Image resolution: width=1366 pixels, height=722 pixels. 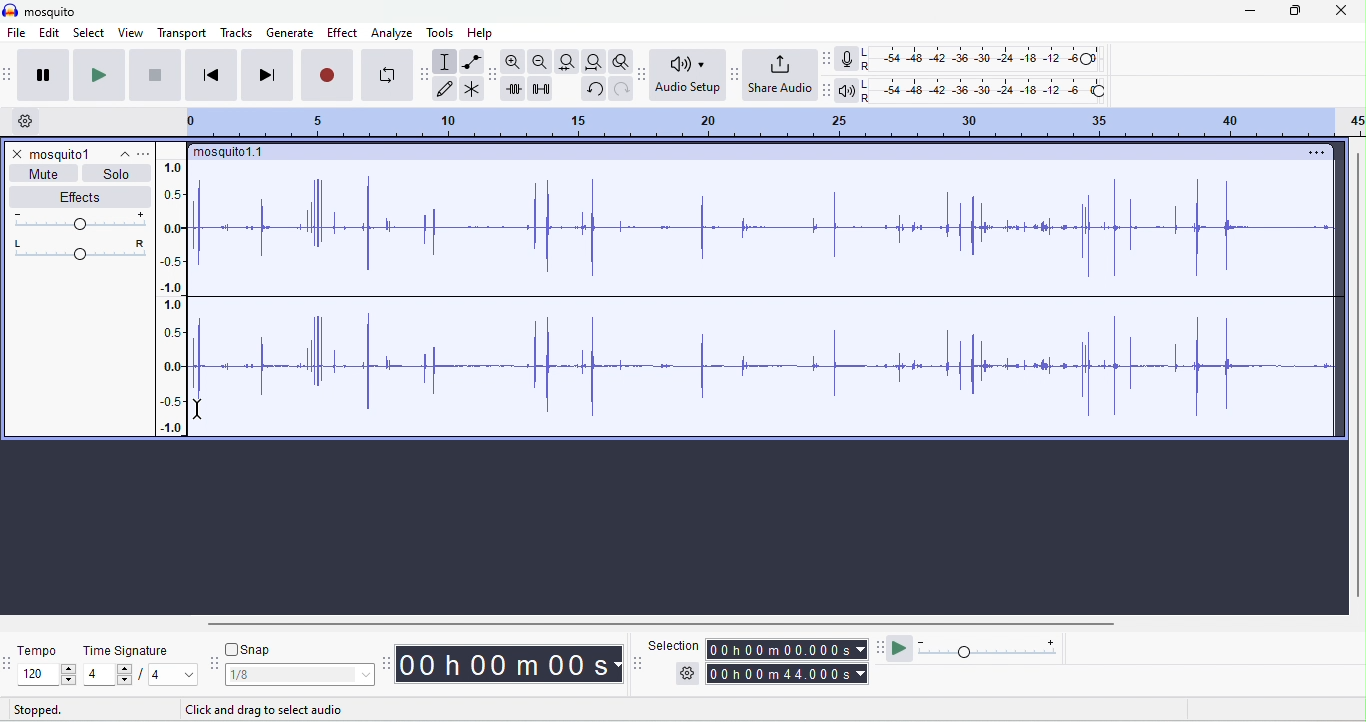 I want to click on trim outside selection, so click(x=512, y=88).